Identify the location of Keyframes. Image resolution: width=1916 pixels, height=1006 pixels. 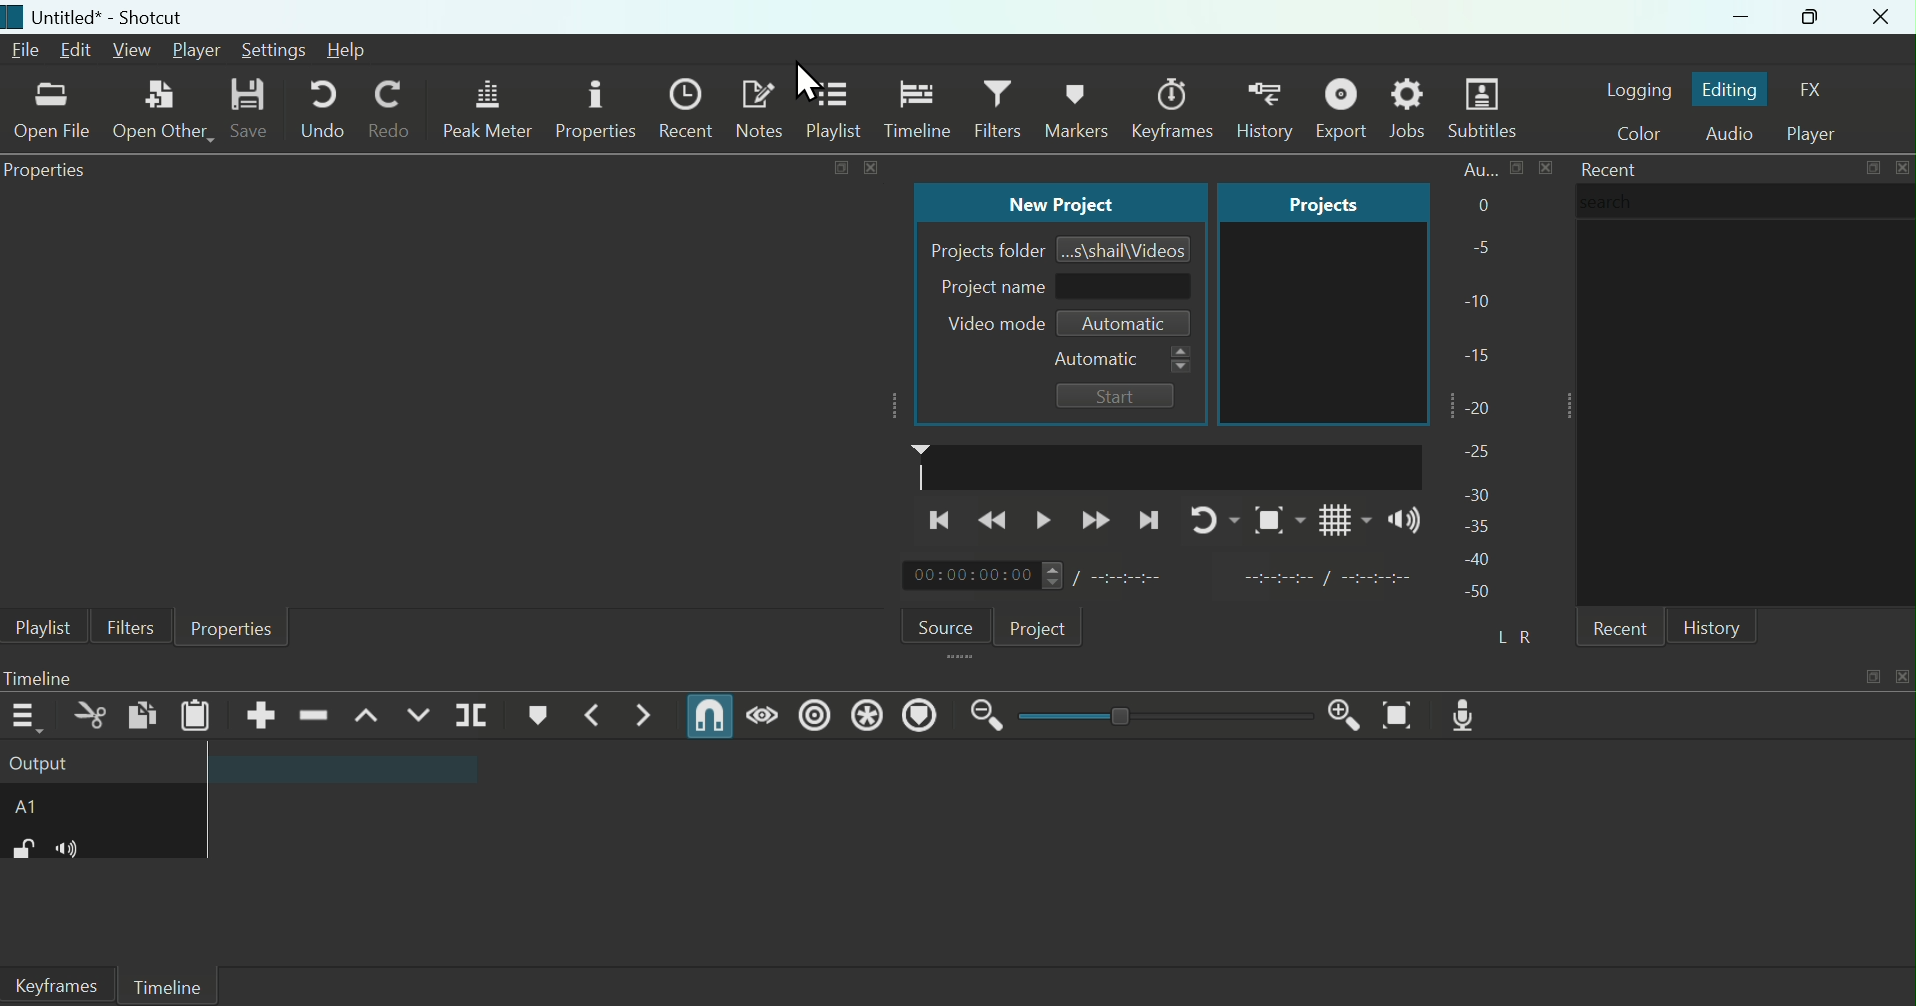
(1263, 105).